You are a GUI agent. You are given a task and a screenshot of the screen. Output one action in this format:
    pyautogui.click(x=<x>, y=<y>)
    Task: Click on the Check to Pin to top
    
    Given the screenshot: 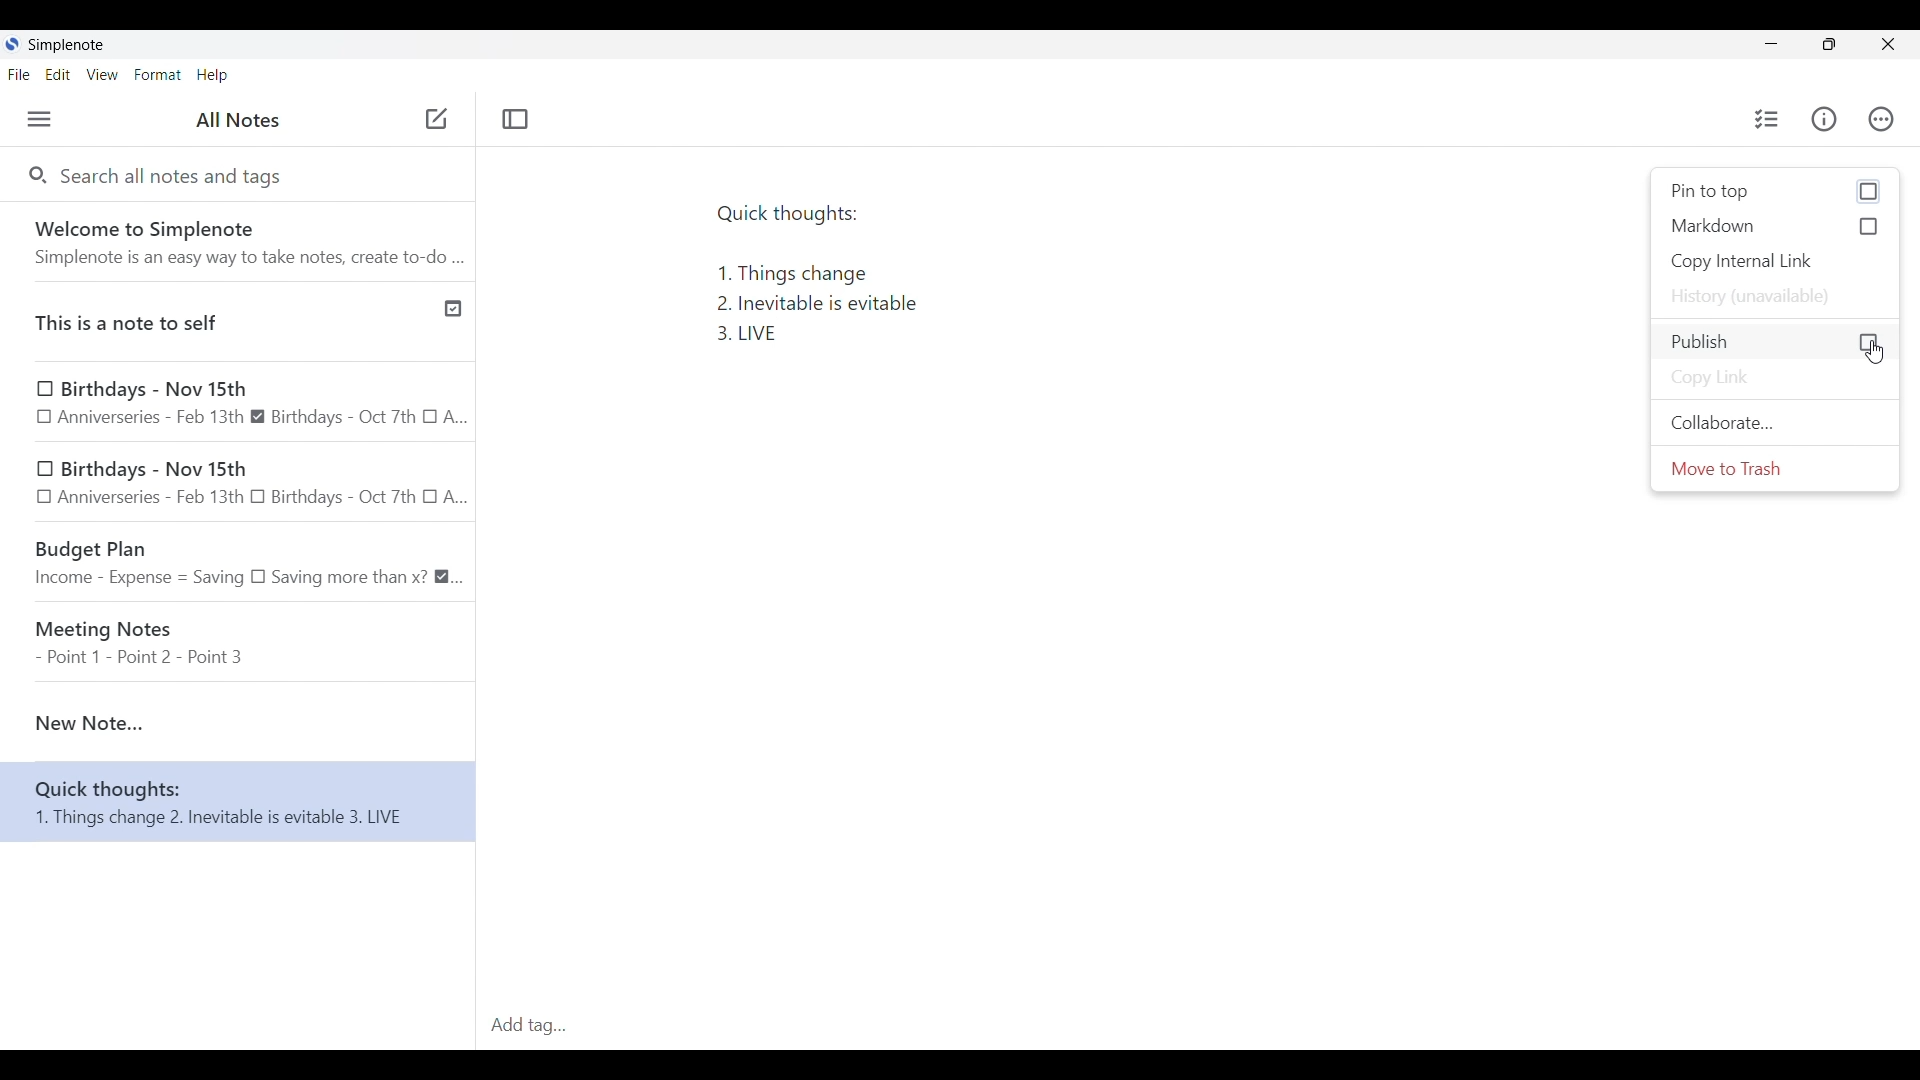 What is the action you would take?
    pyautogui.click(x=1775, y=192)
    